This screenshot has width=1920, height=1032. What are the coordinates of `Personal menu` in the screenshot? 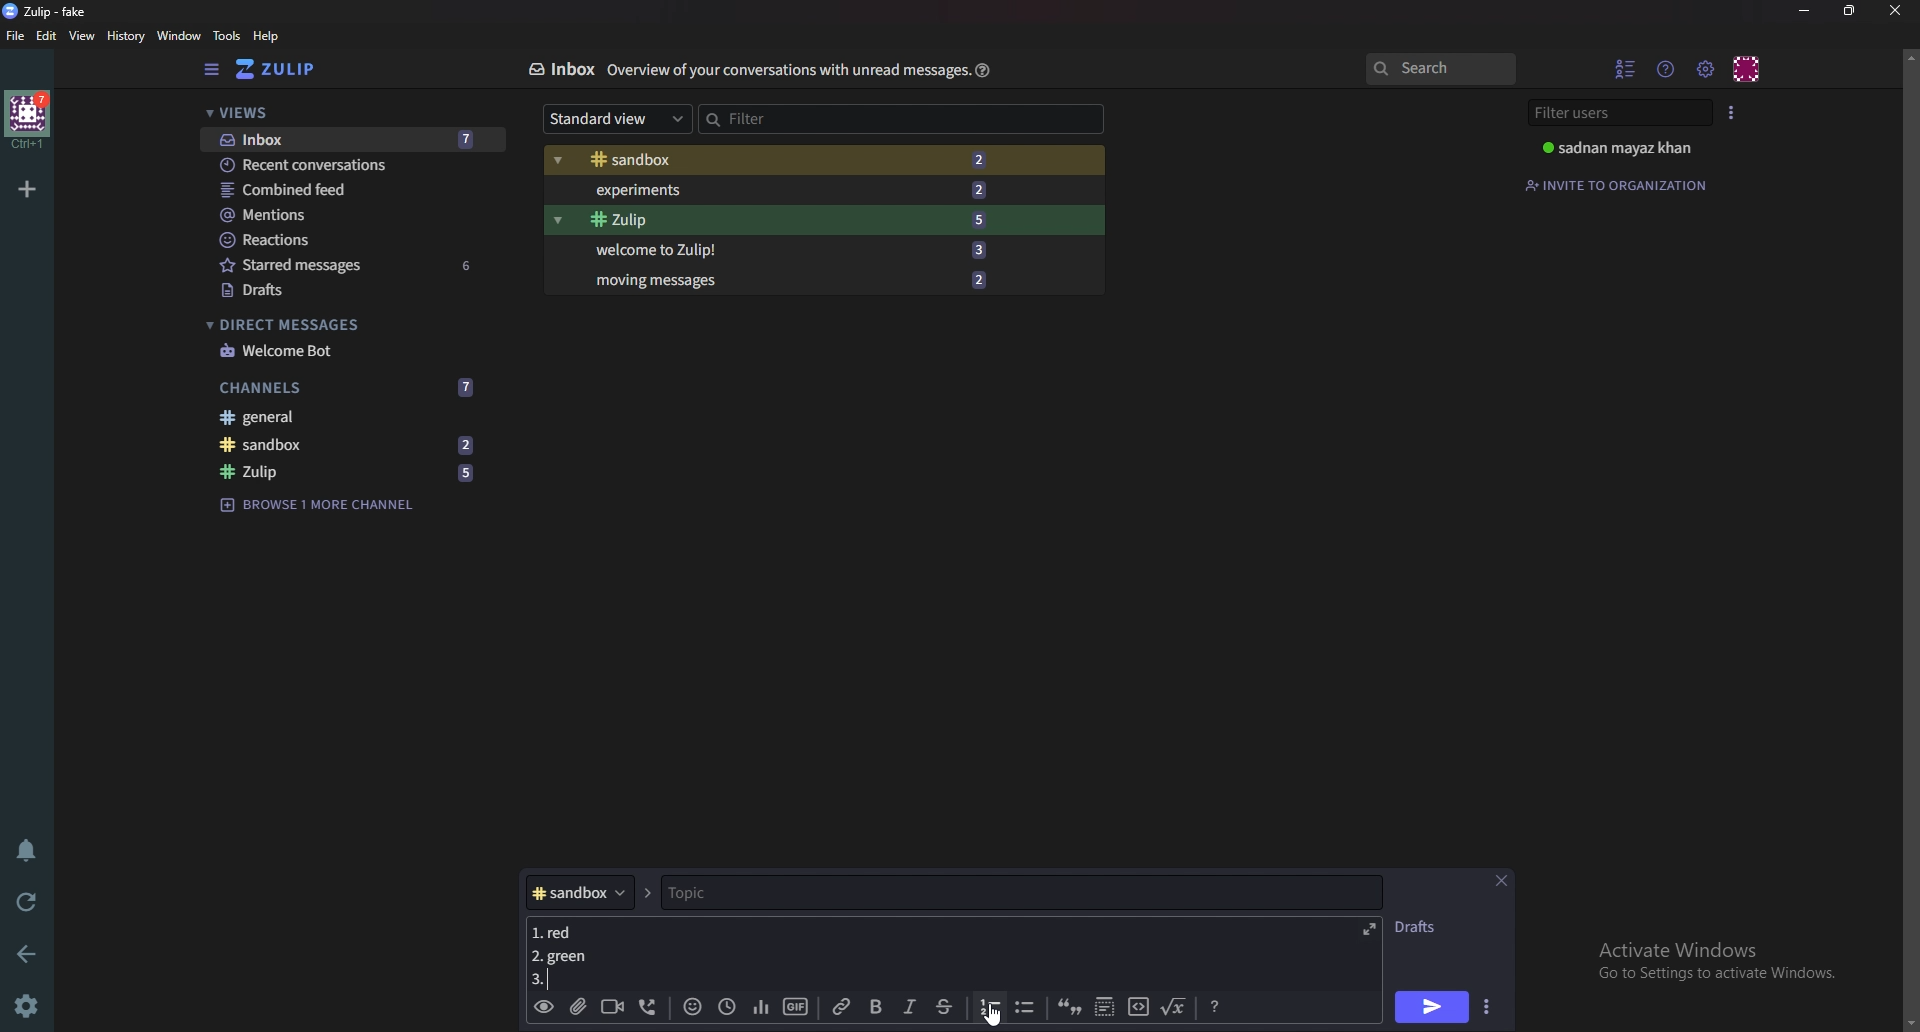 It's located at (1748, 67).